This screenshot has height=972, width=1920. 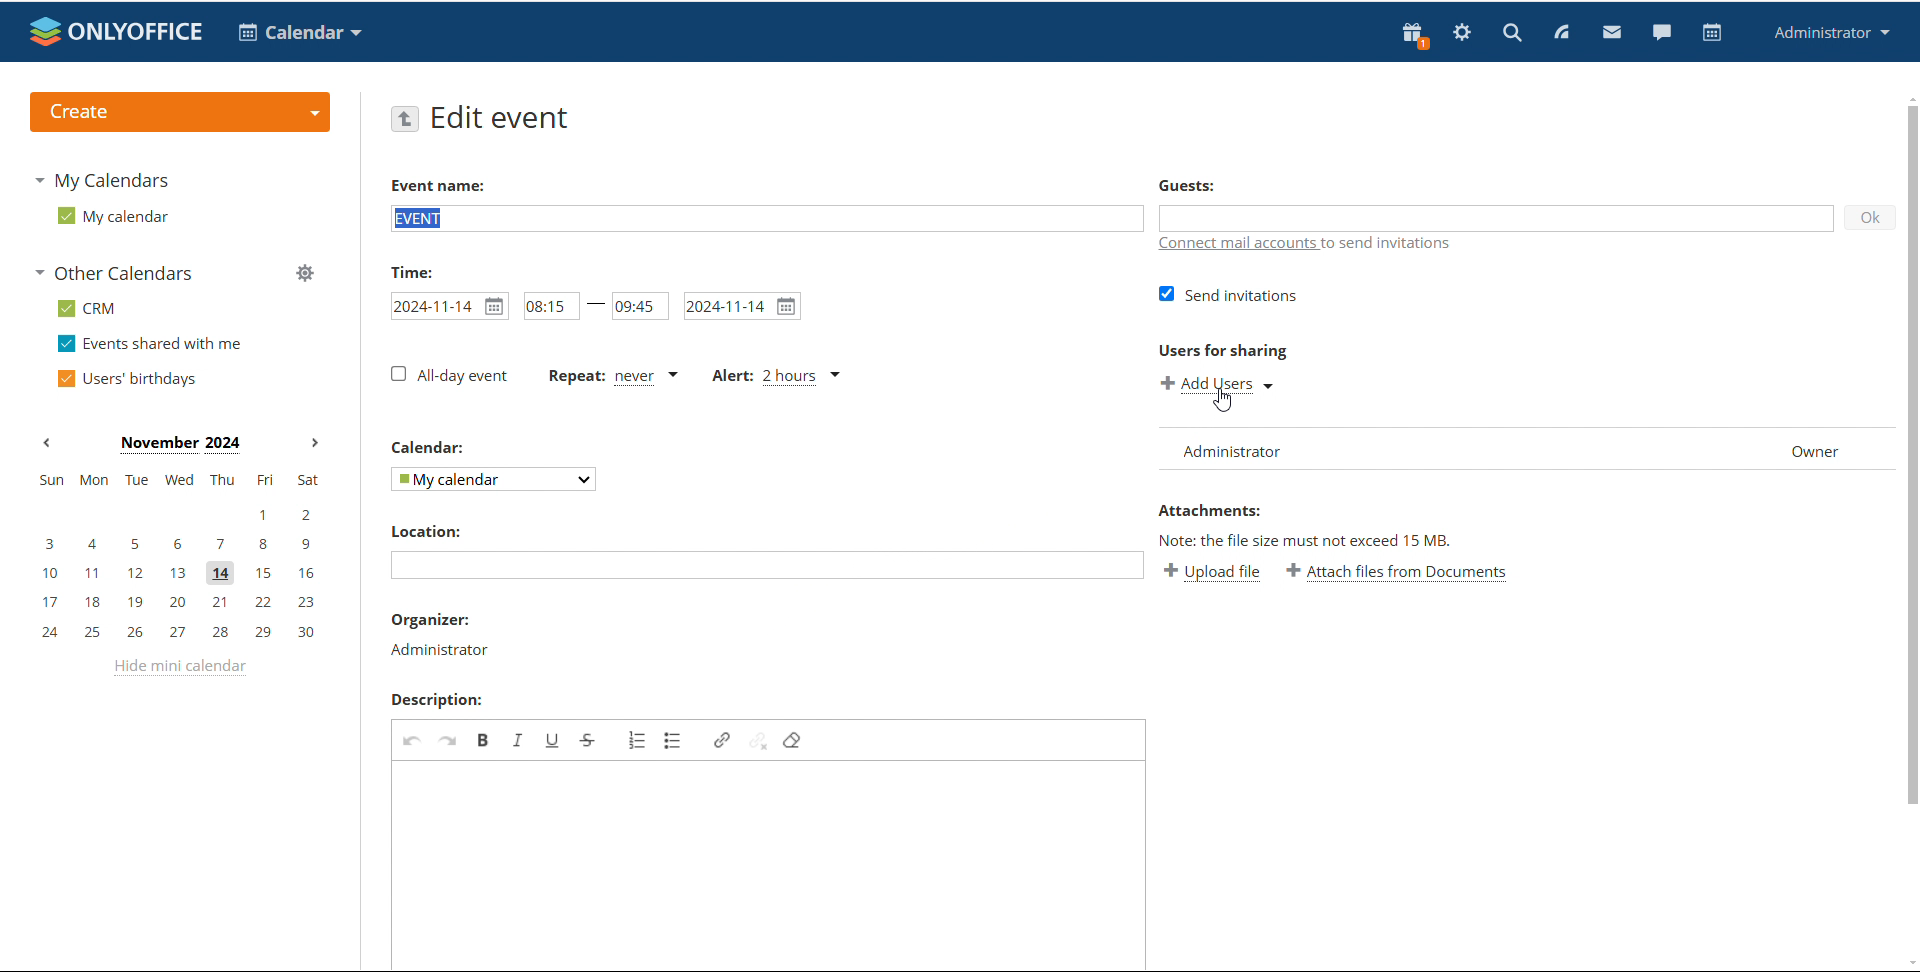 I want to click on add description, so click(x=771, y=864).